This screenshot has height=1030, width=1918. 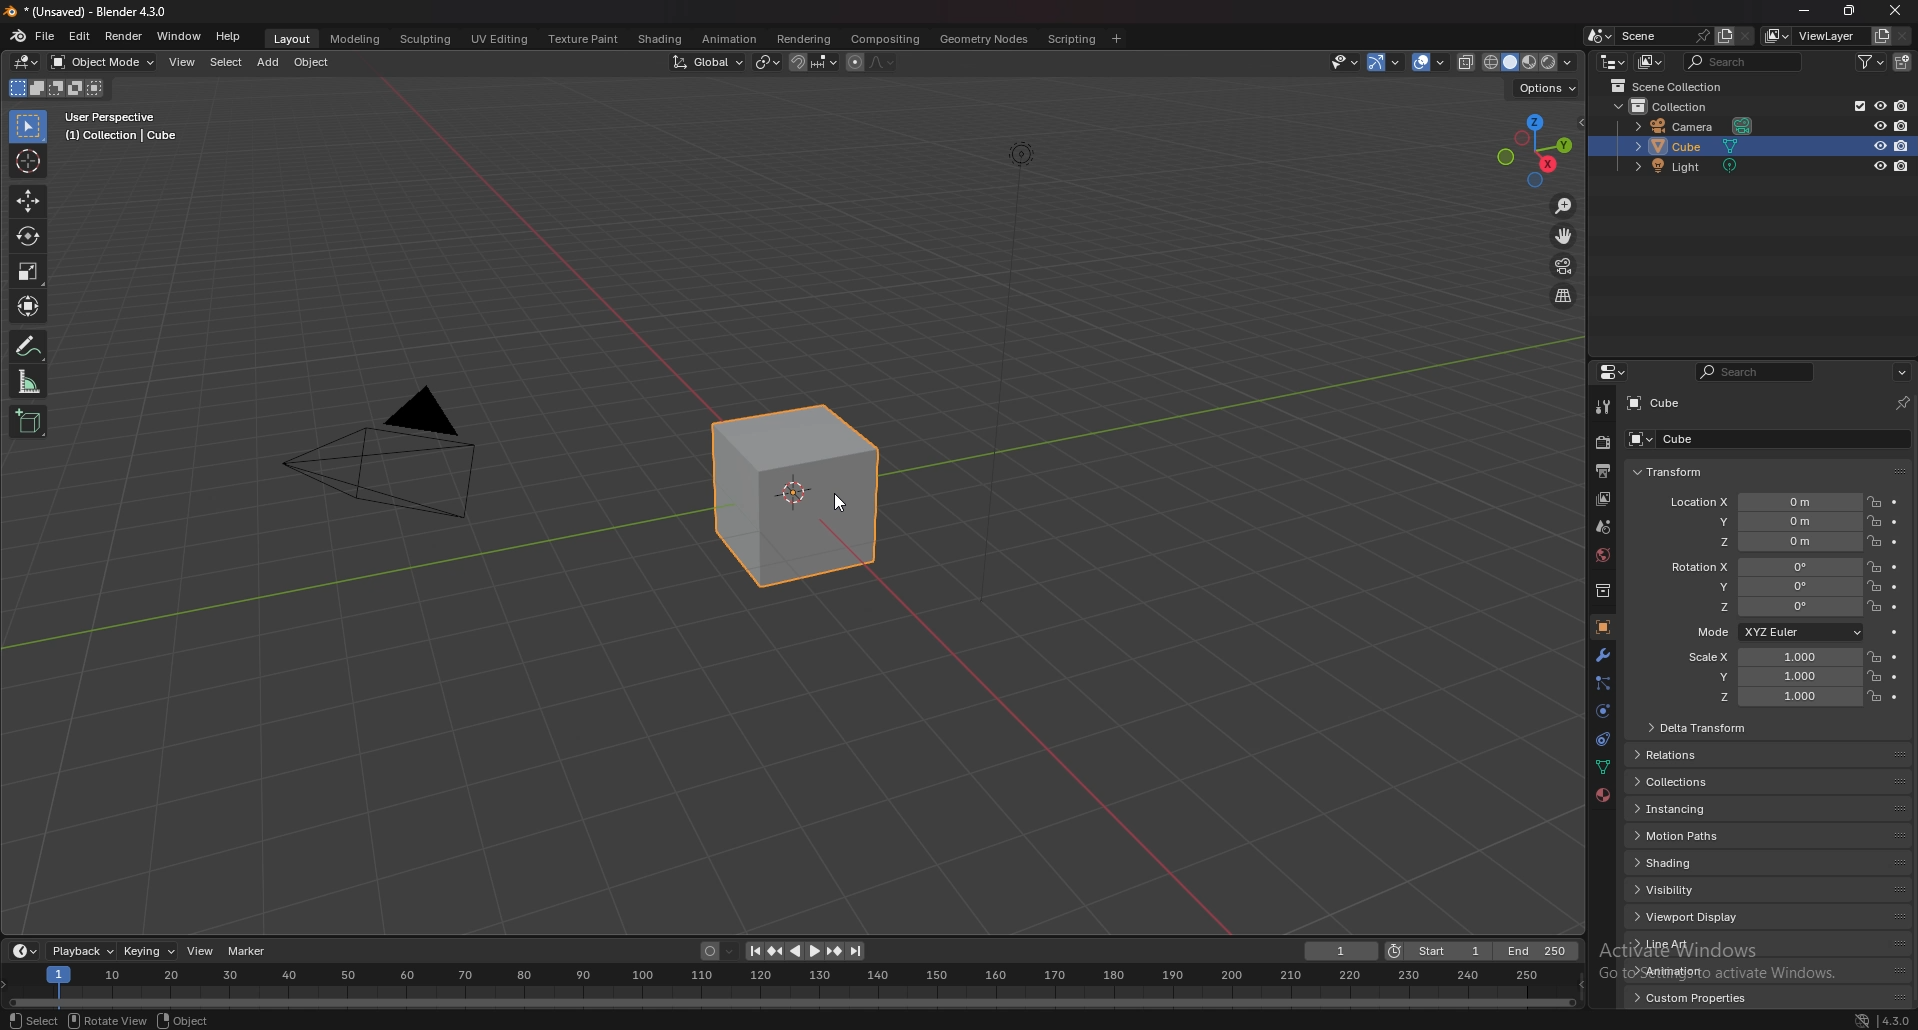 What do you see at coordinates (797, 500) in the screenshot?
I see `selected box` at bounding box center [797, 500].